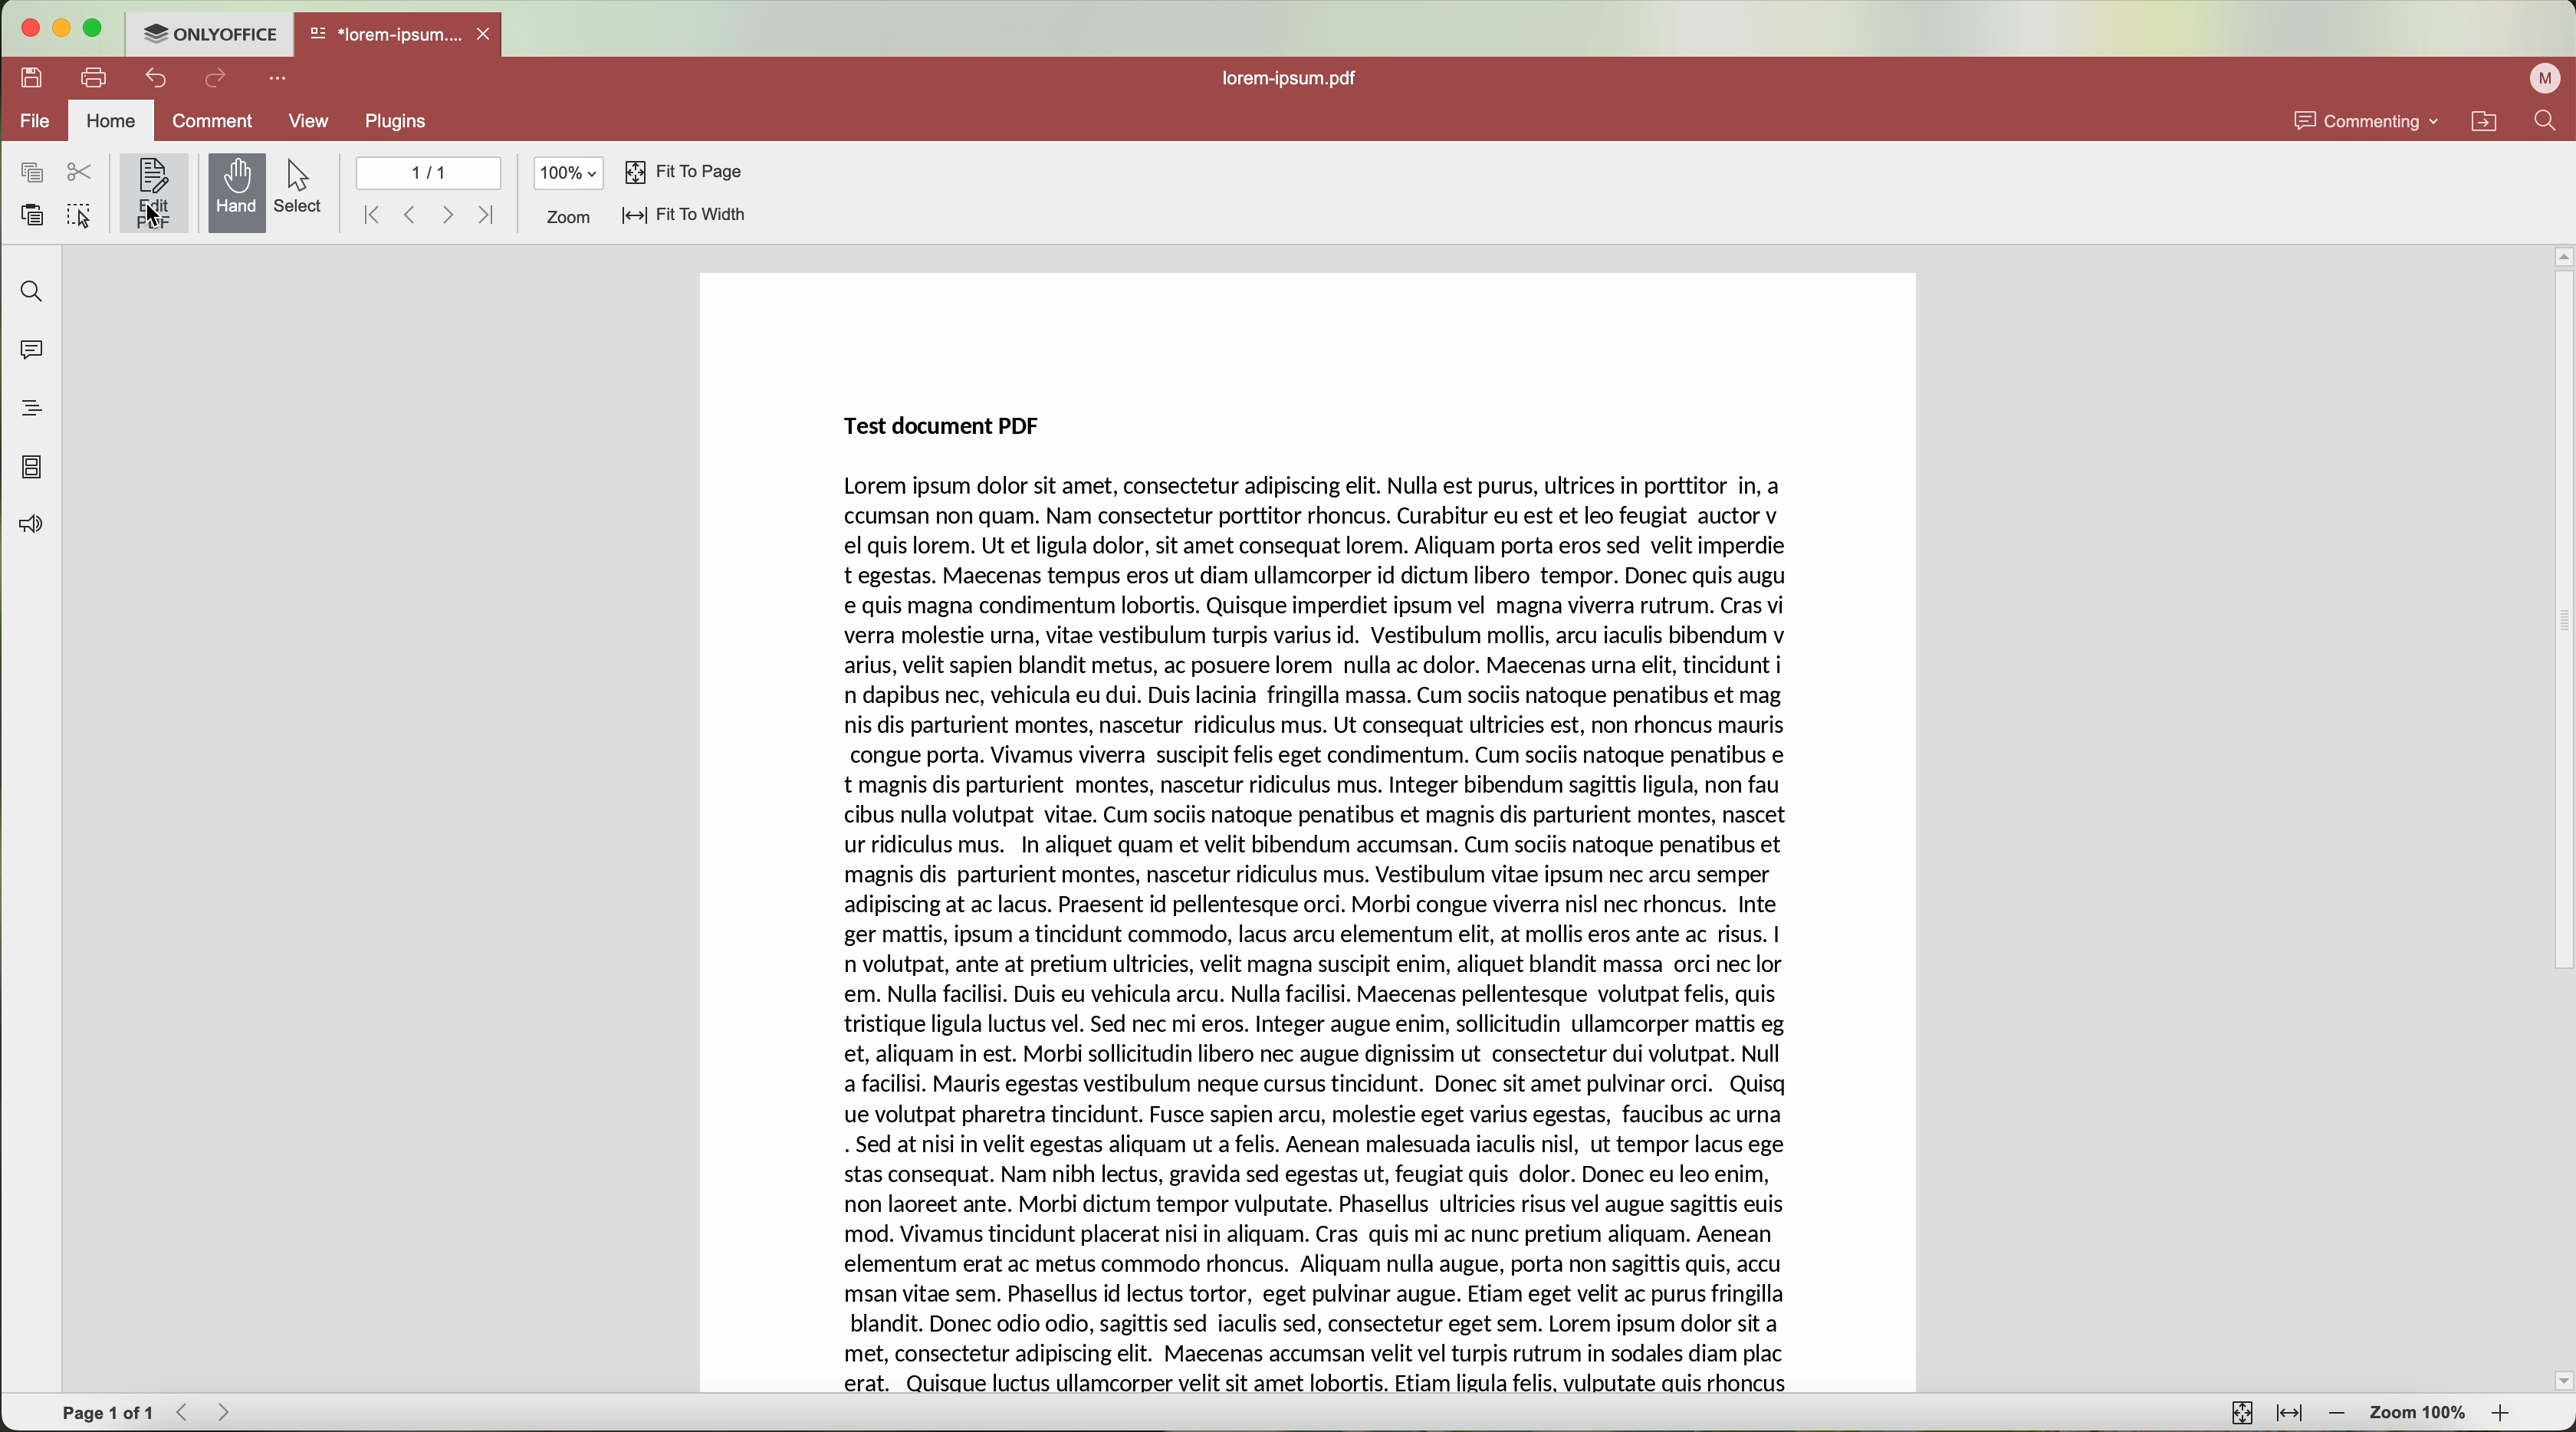 This screenshot has width=2576, height=1432. What do you see at coordinates (428, 213) in the screenshot?
I see `navigate arrows` at bounding box center [428, 213].